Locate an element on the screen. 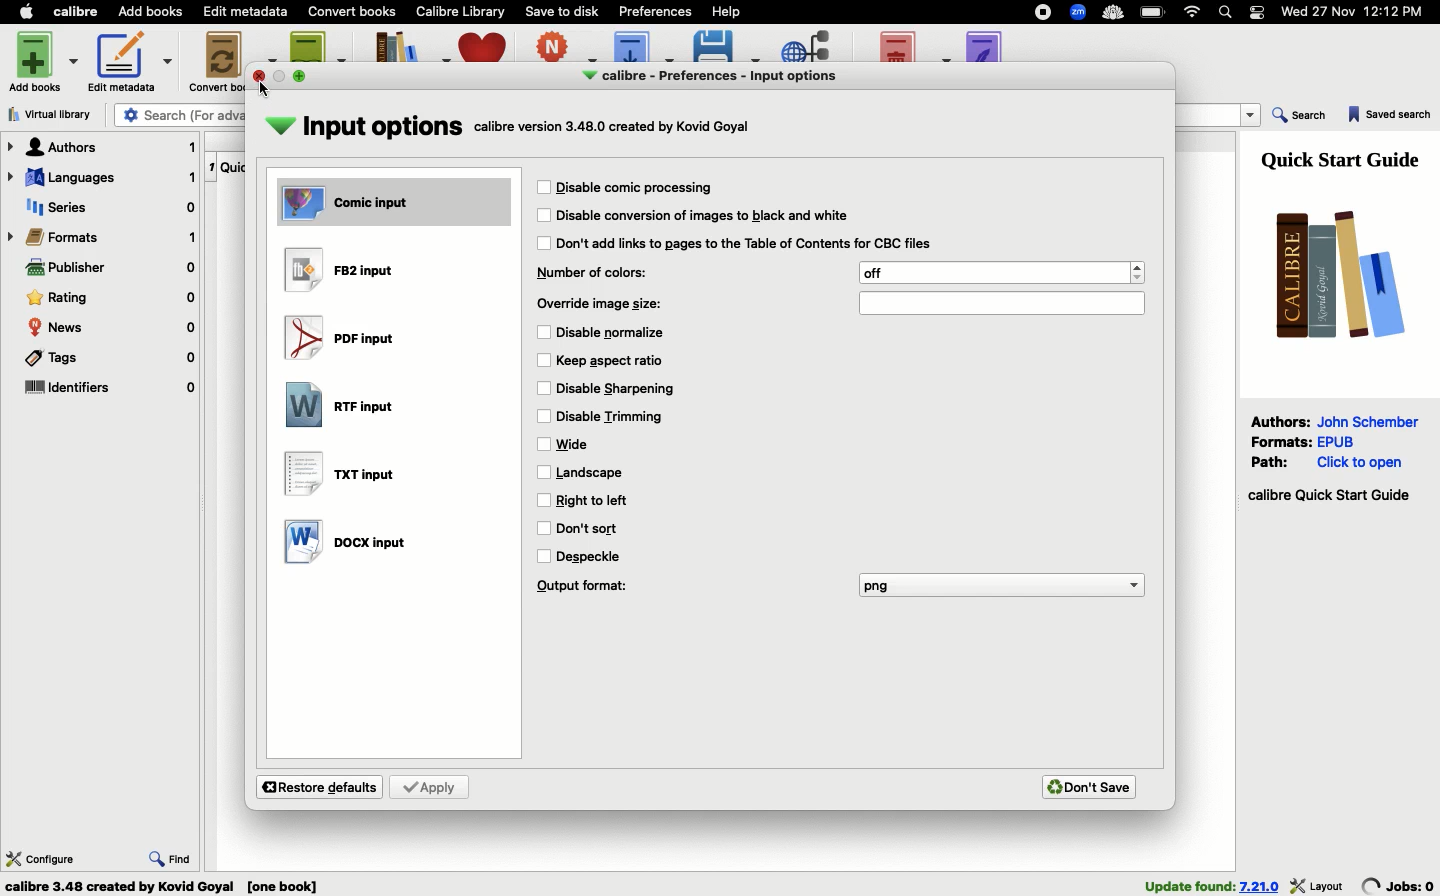  Checkbox is located at coordinates (545, 389).